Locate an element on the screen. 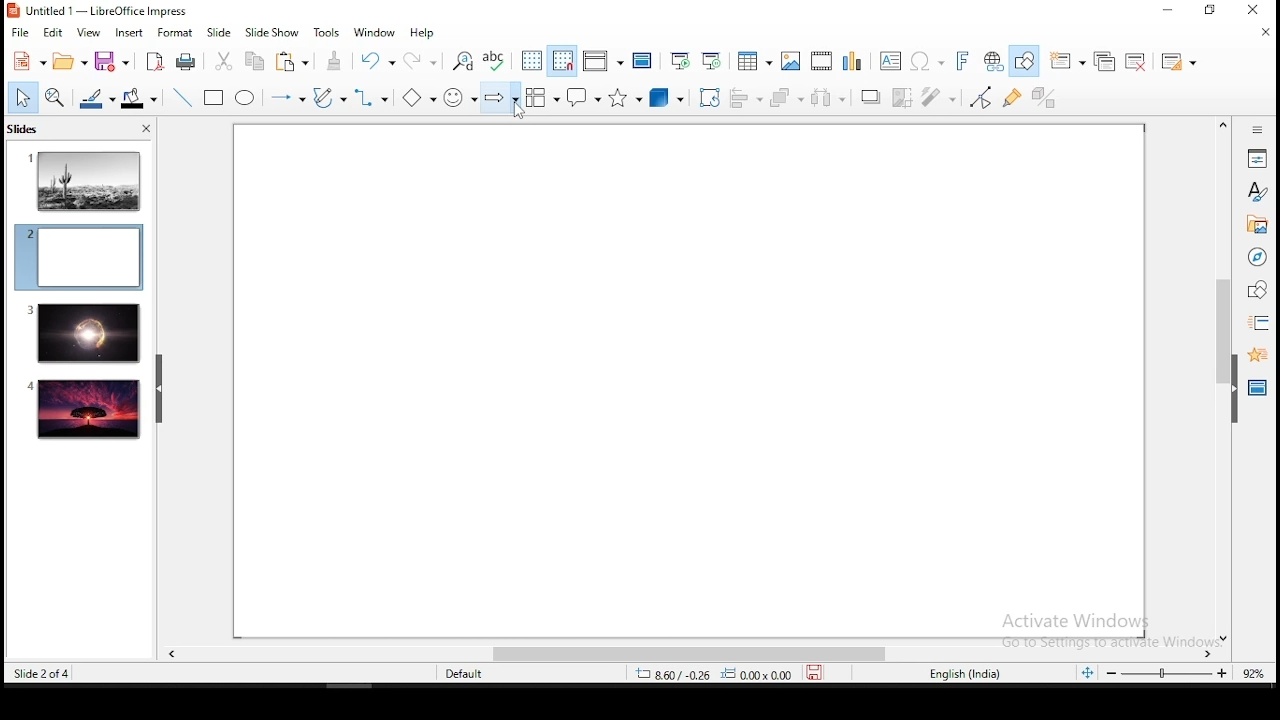 The width and height of the screenshot is (1280, 720). cut is located at coordinates (222, 60).